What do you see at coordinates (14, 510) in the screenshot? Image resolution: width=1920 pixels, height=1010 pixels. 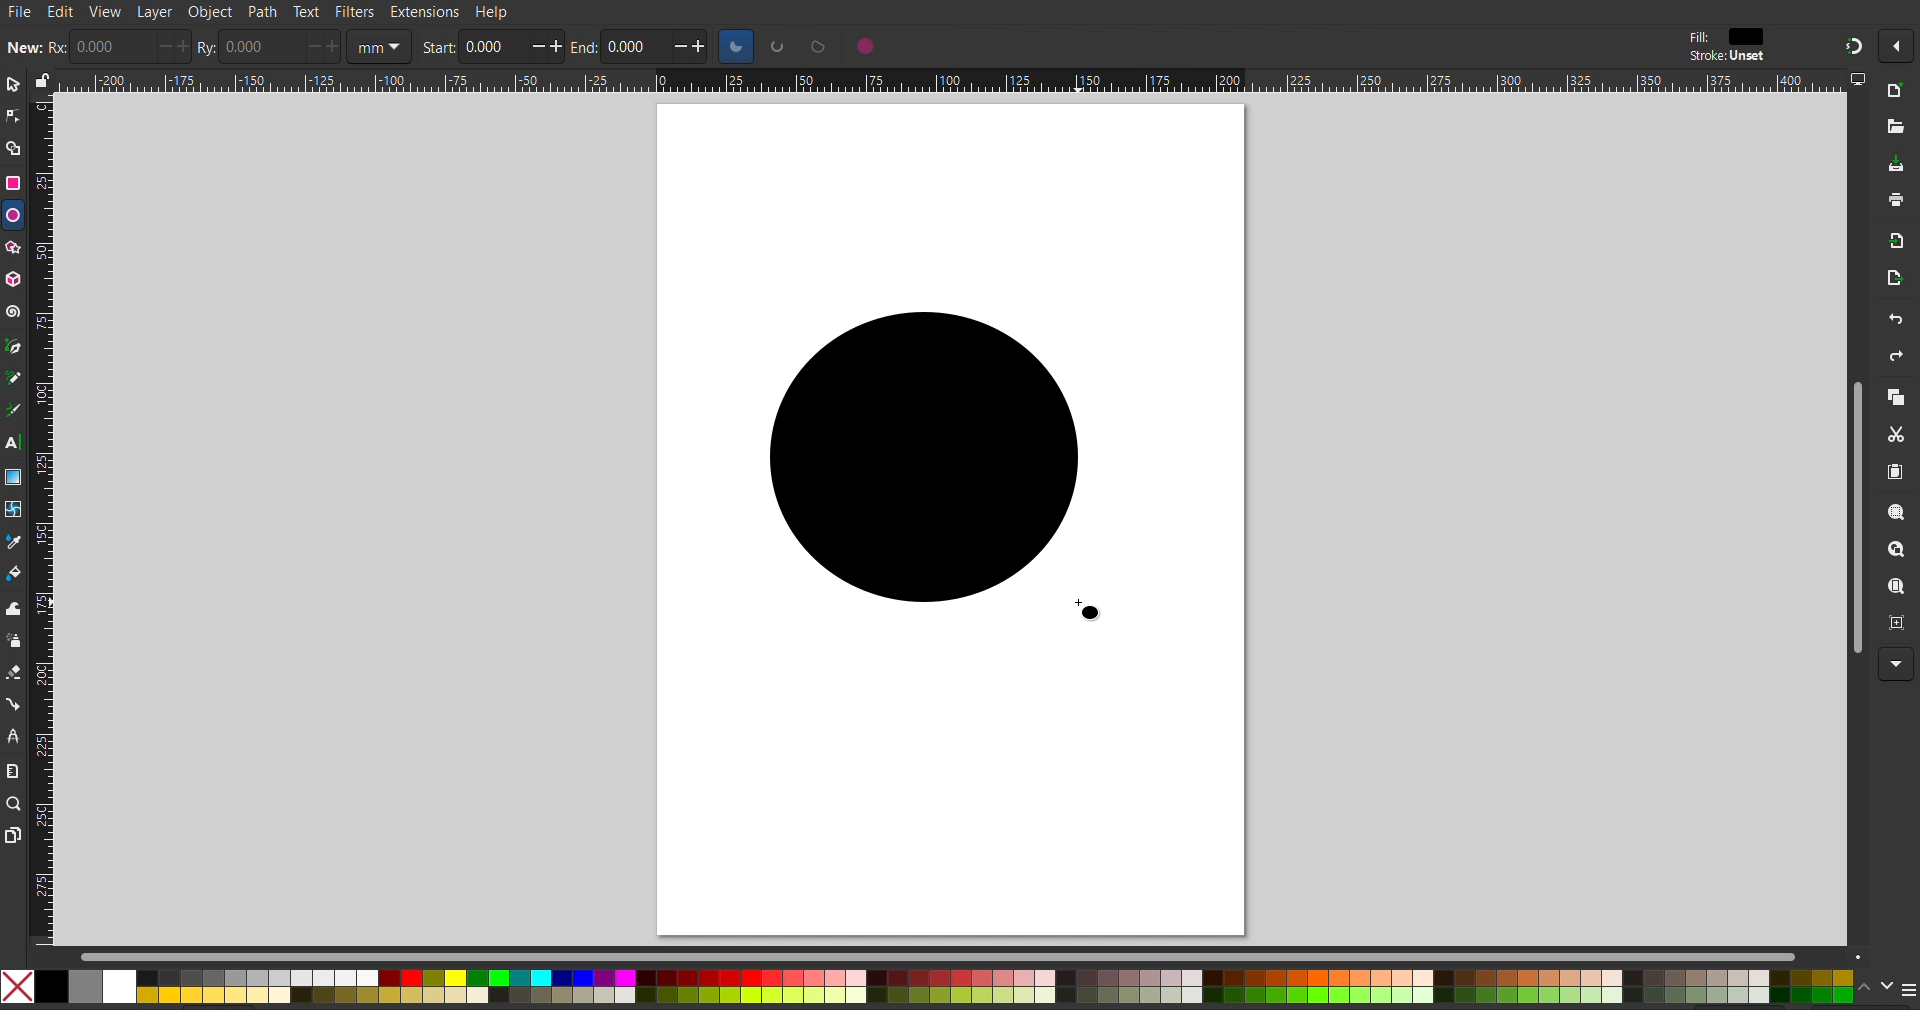 I see `Mesh Tool` at bounding box center [14, 510].